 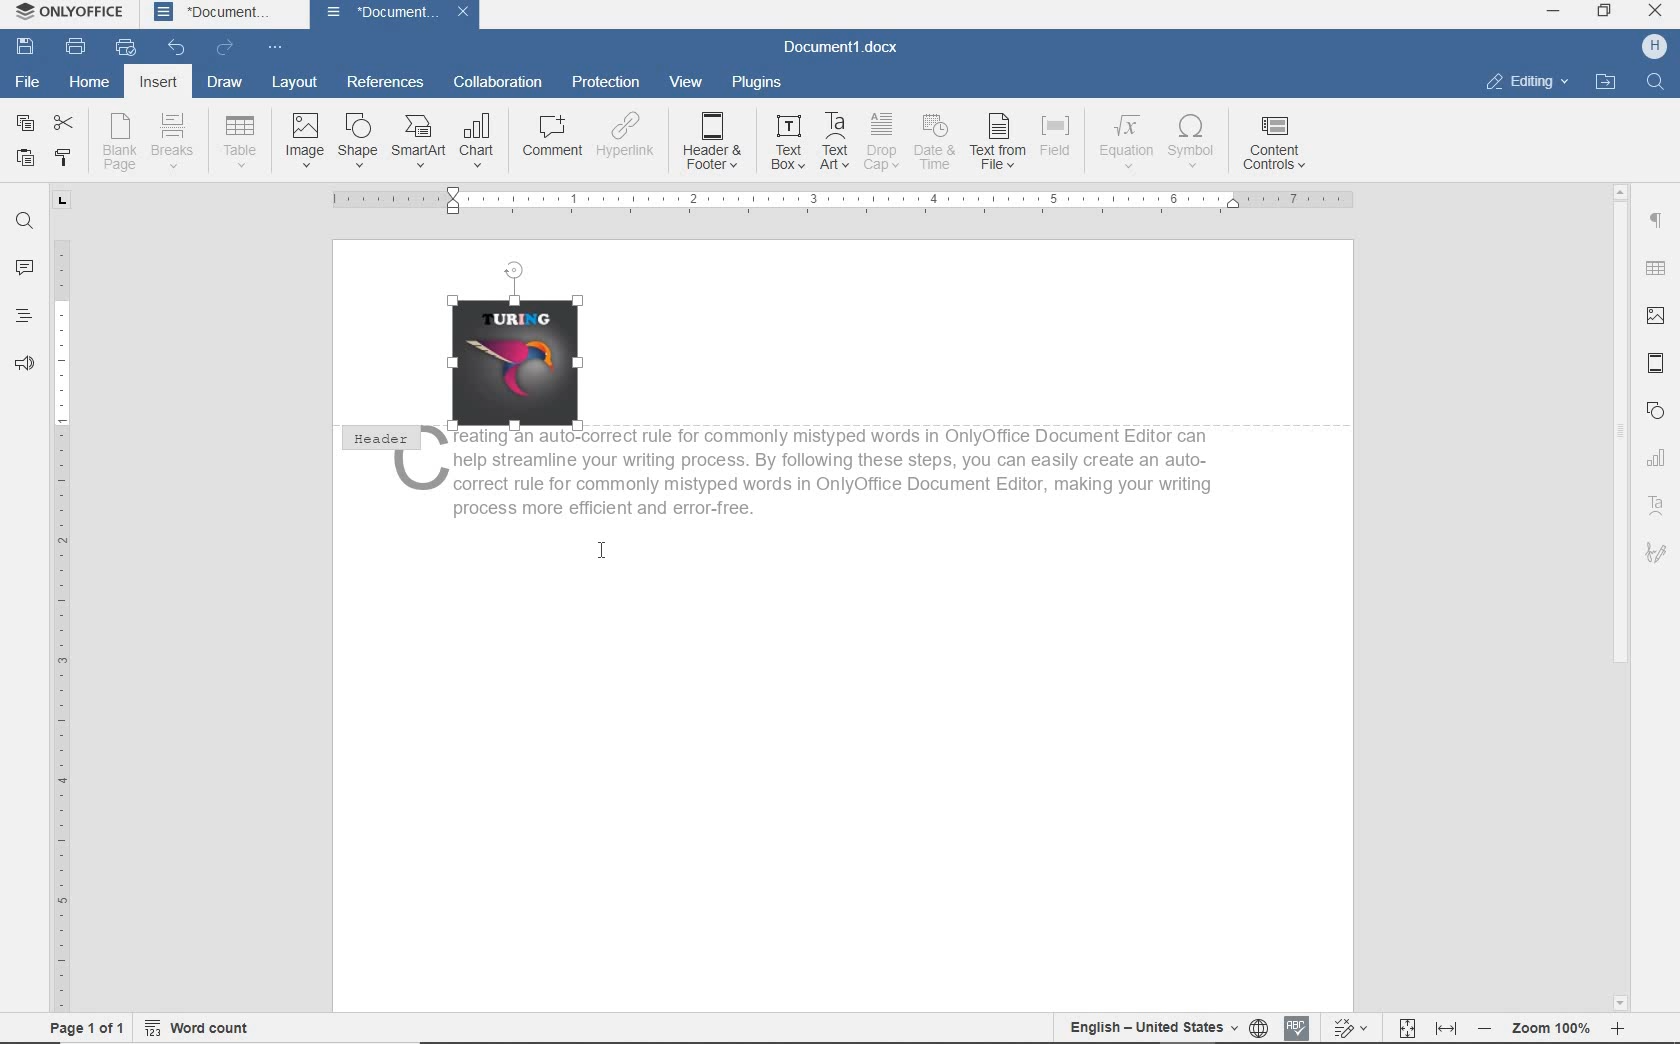 What do you see at coordinates (1655, 316) in the screenshot?
I see `IMAGE` at bounding box center [1655, 316].